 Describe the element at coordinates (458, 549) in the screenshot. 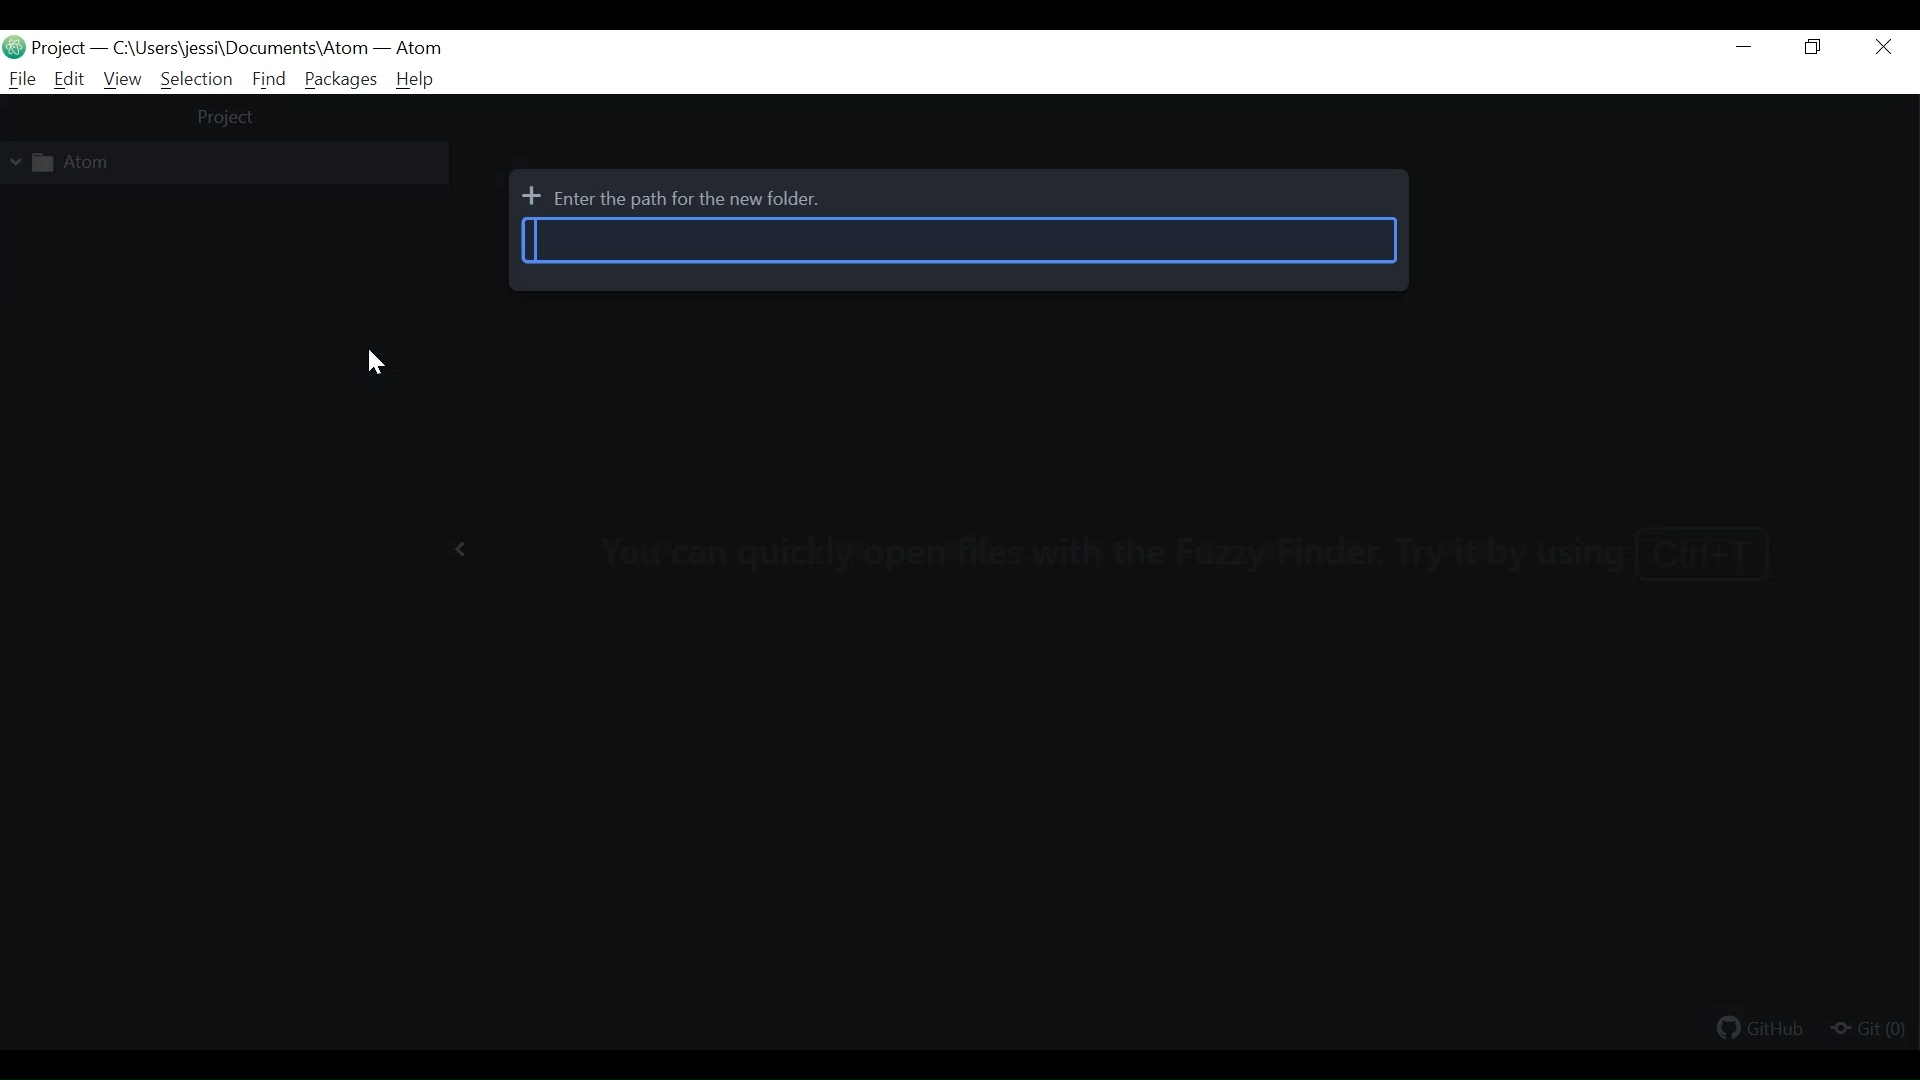

I see `expand` at that location.